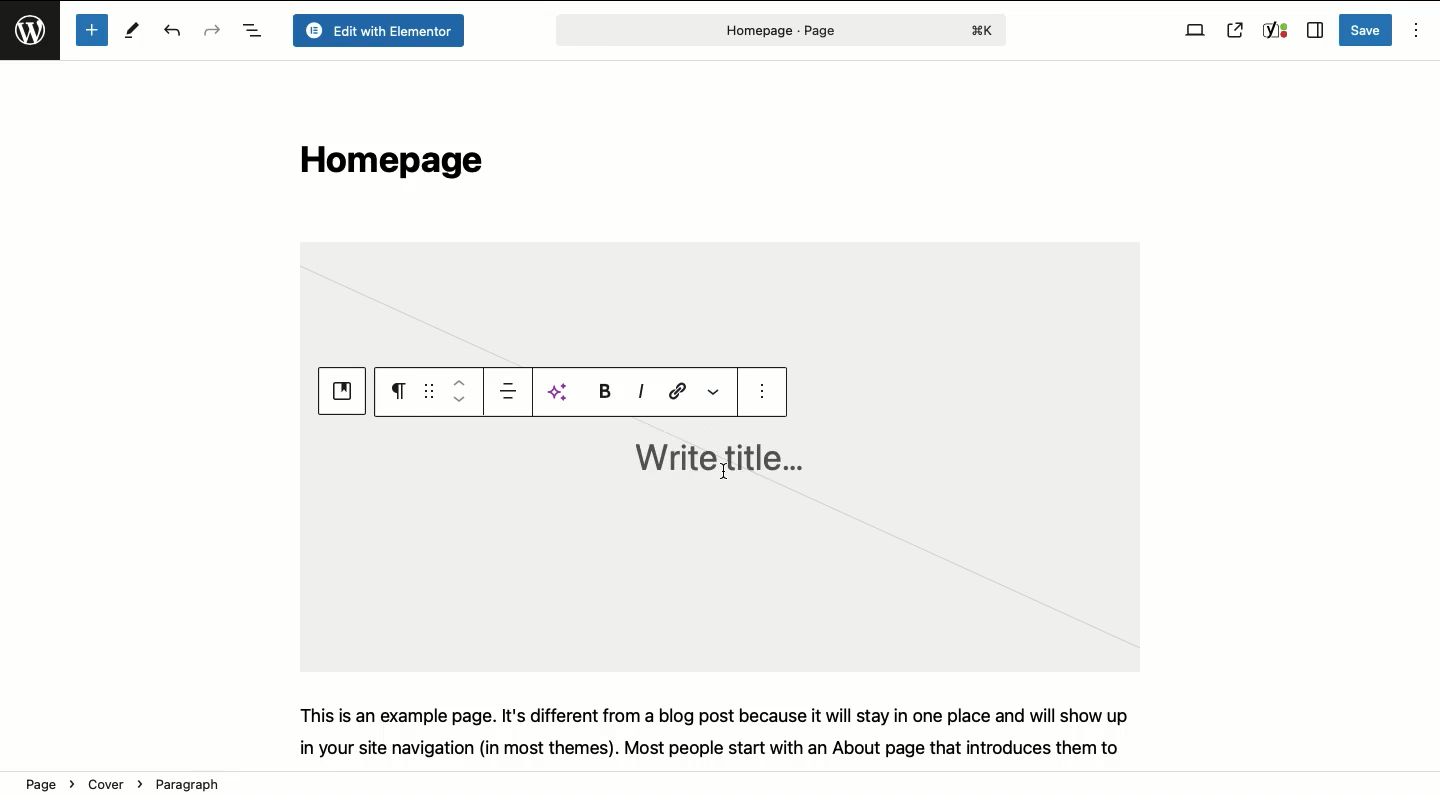 The width and height of the screenshot is (1440, 794). Describe the element at coordinates (33, 39) in the screenshot. I see `Wordpress logo` at that location.